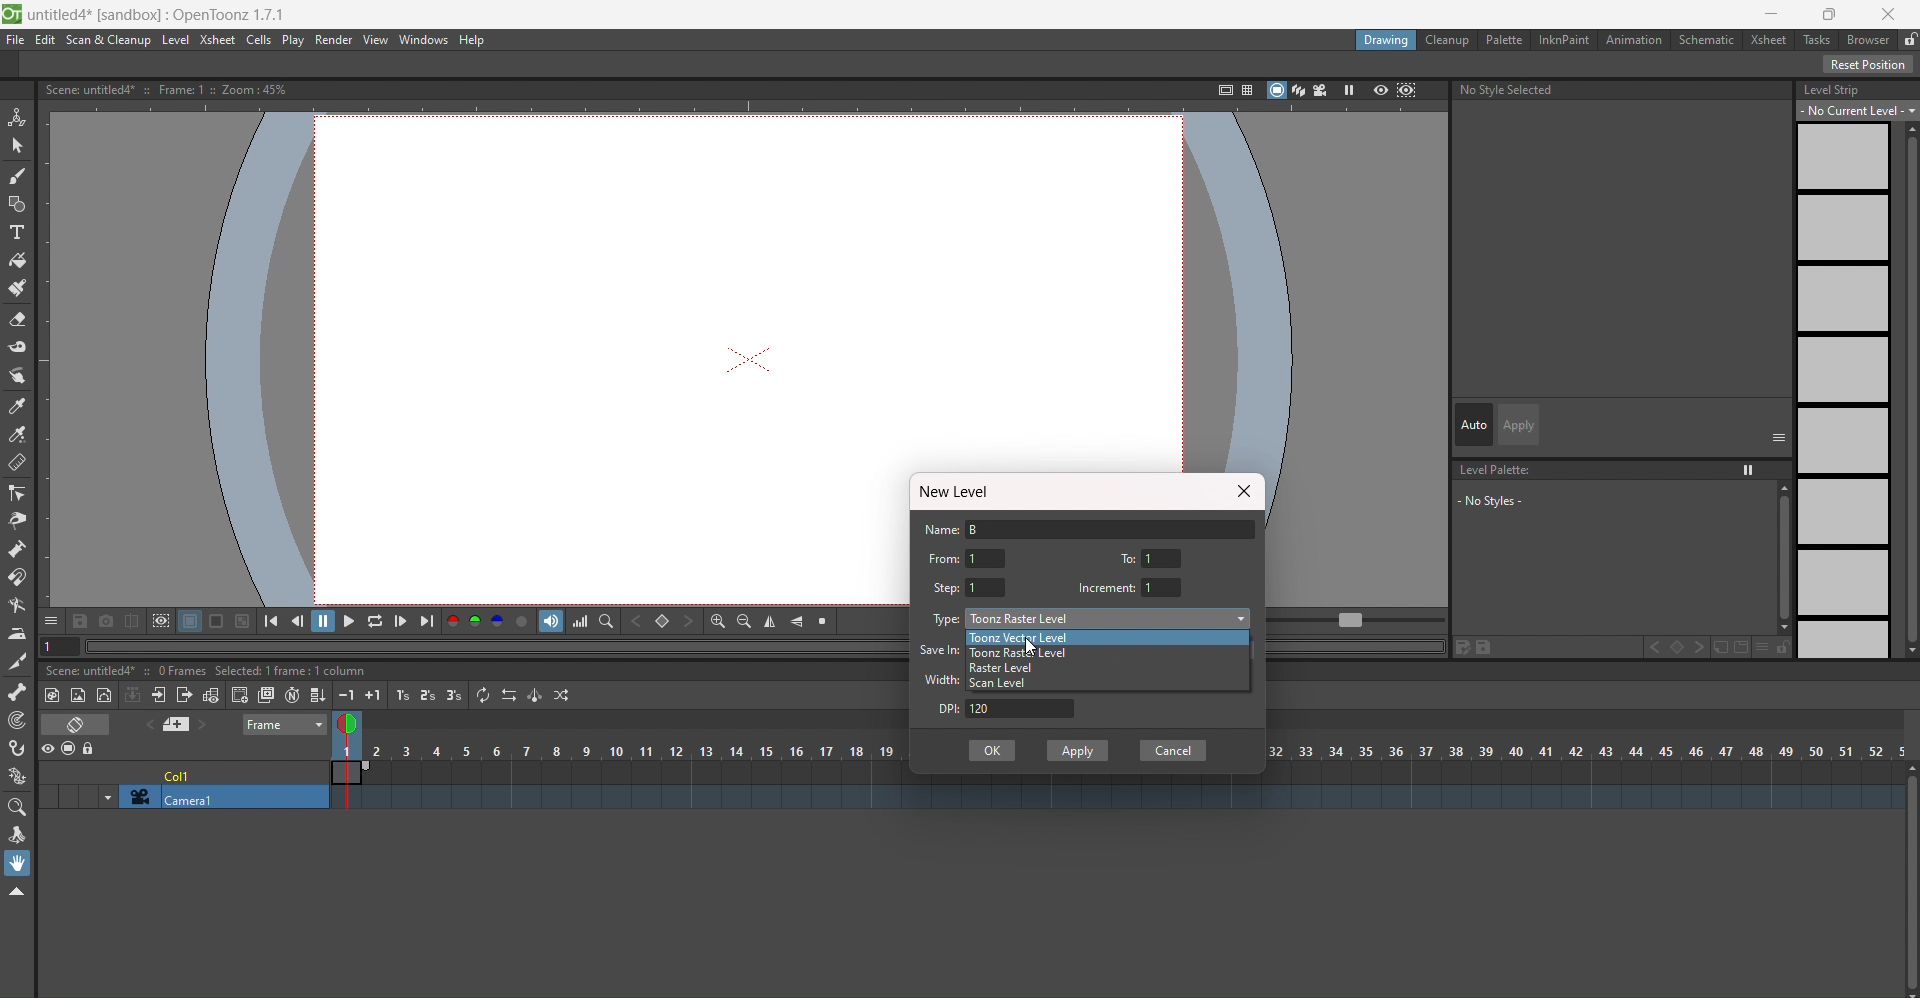 Image resolution: width=1920 pixels, height=998 pixels. Describe the element at coordinates (18, 748) in the screenshot. I see `hook tool` at that location.